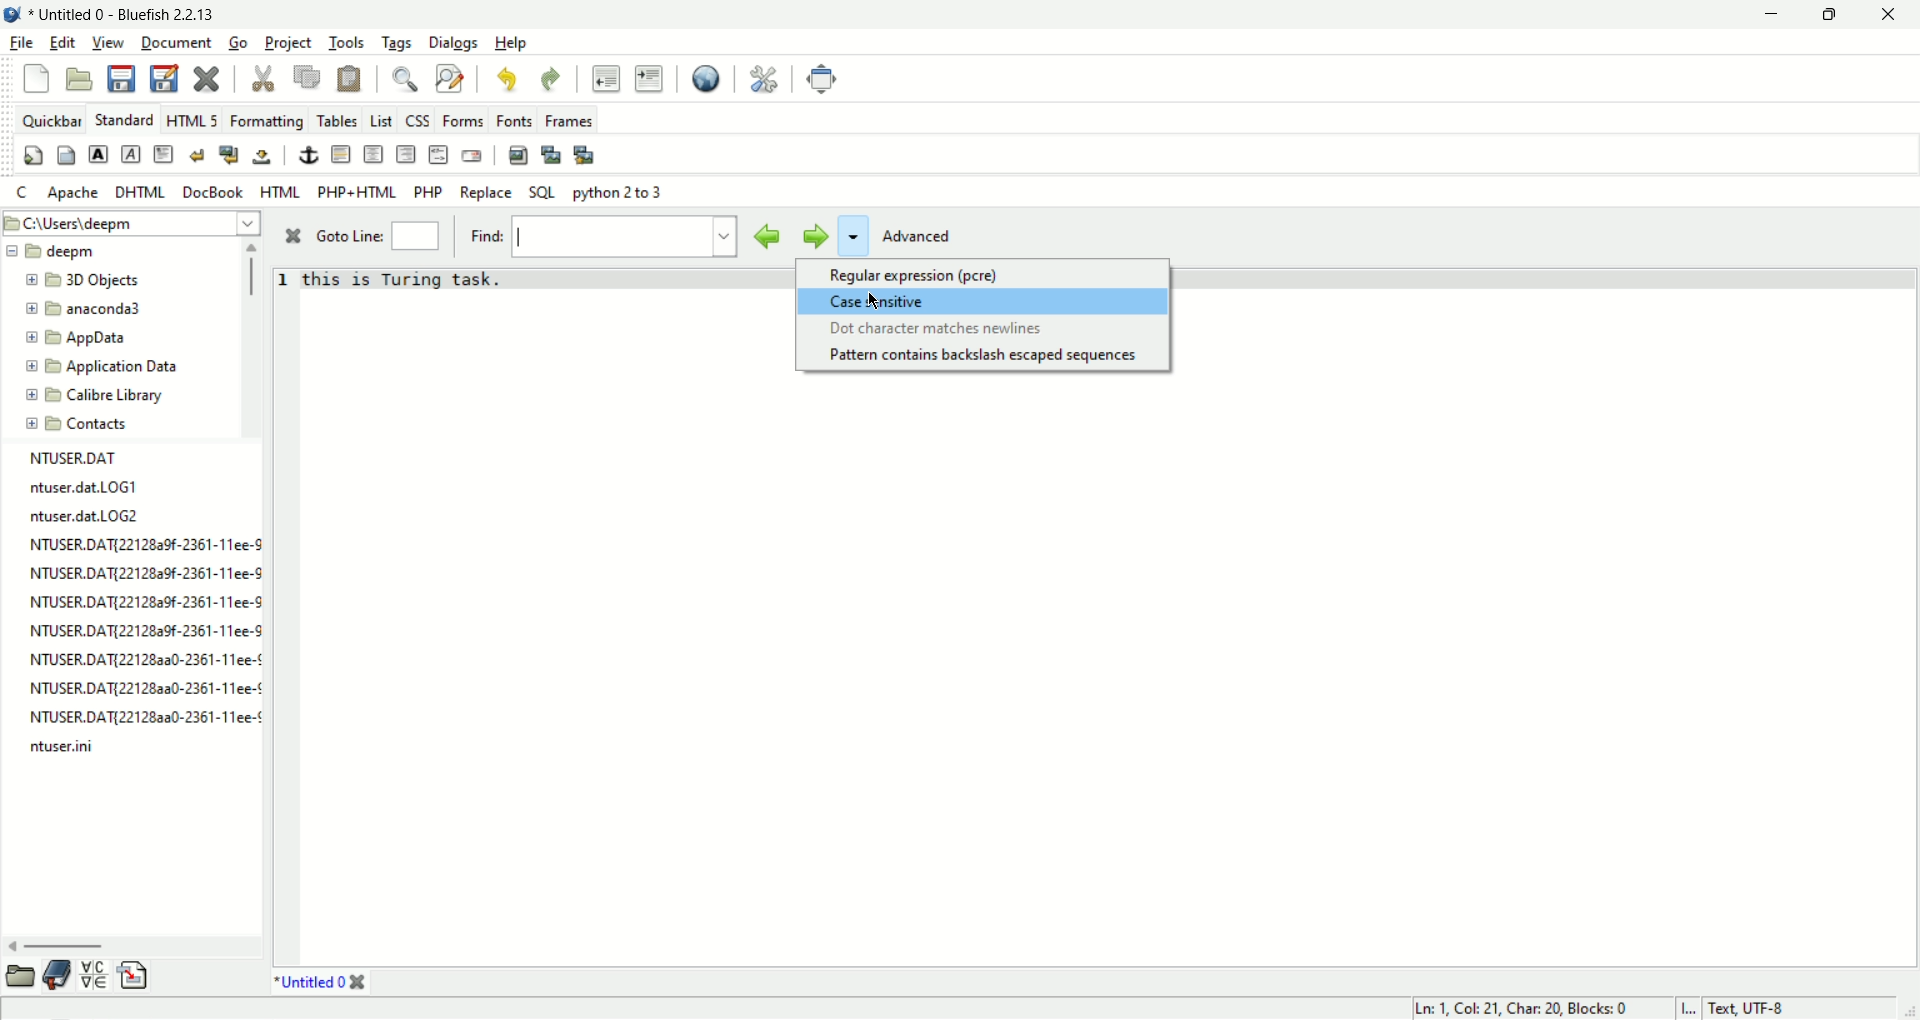 The image size is (1920, 1020). Describe the element at coordinates (269, 123) in the screenshot. I see `formatting` at that location.